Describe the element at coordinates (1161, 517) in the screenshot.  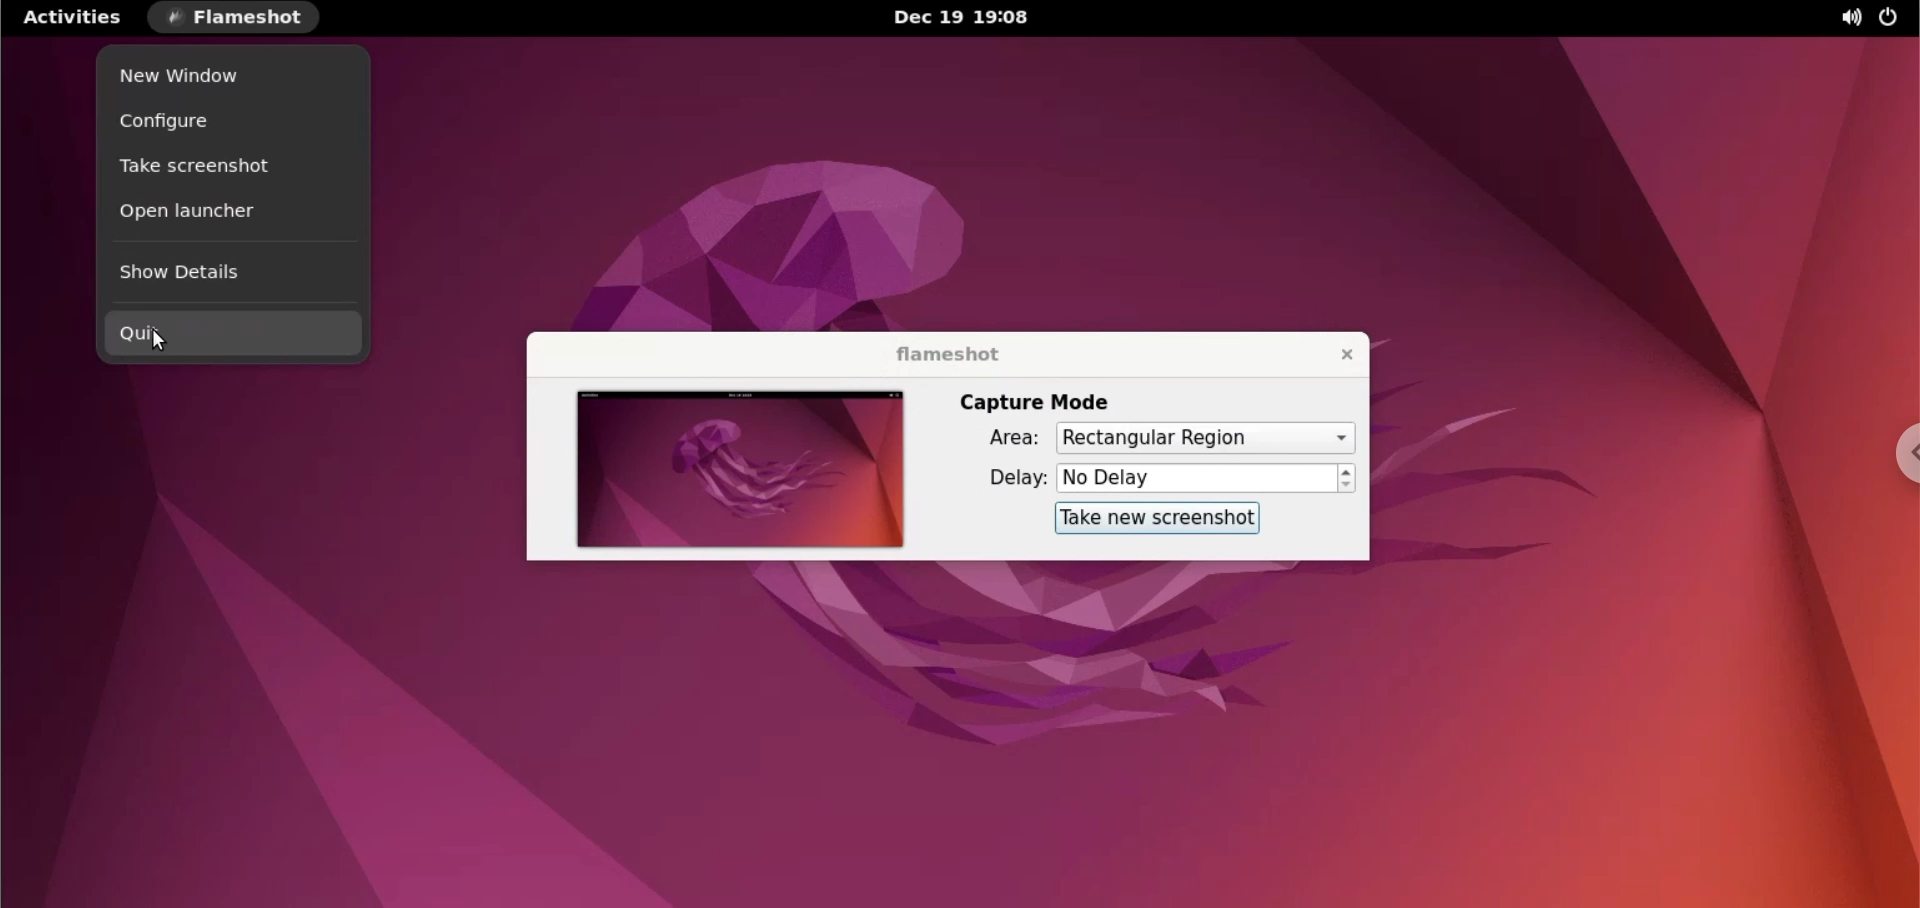
I see `take new screenshot` at that location.